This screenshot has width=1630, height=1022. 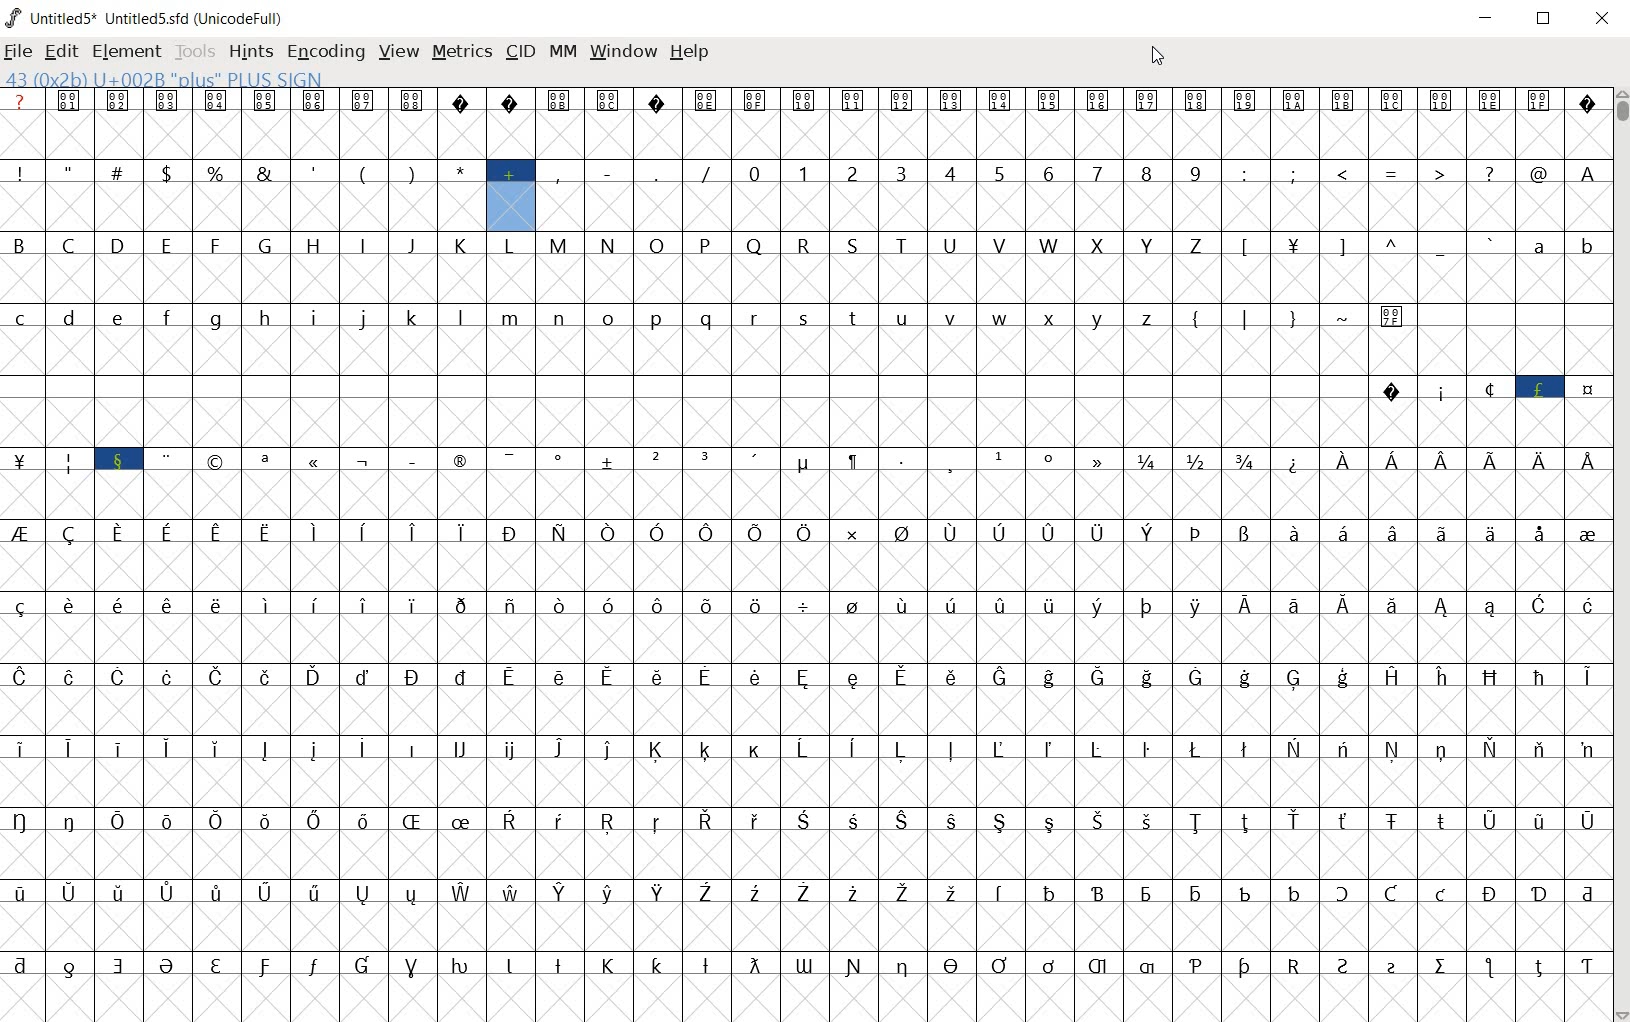 I want to click on UNTITLED5* UNTITLED5.SFD (UNICODEFULL), so click(x=150, y=17).